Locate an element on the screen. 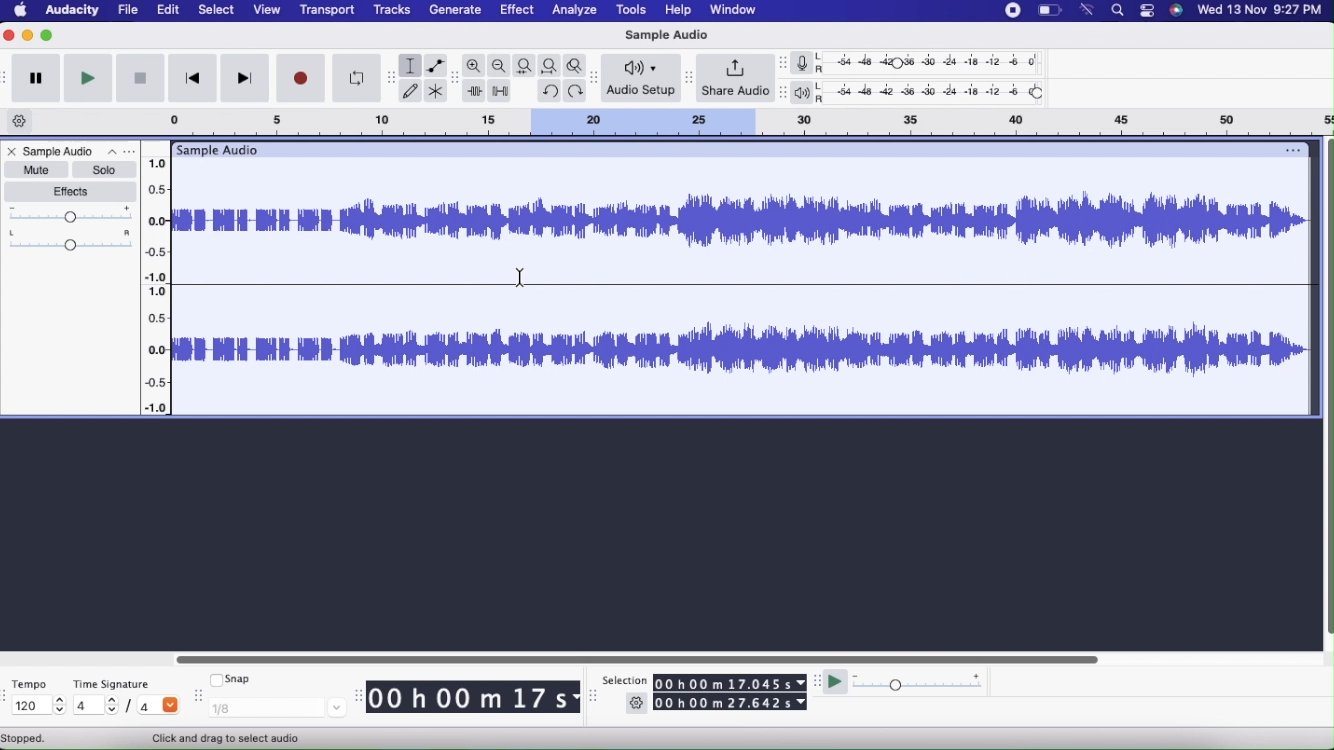 The height and width of the screenshot is (750, 1334). Skip to End is located at coordinates (246, 79).